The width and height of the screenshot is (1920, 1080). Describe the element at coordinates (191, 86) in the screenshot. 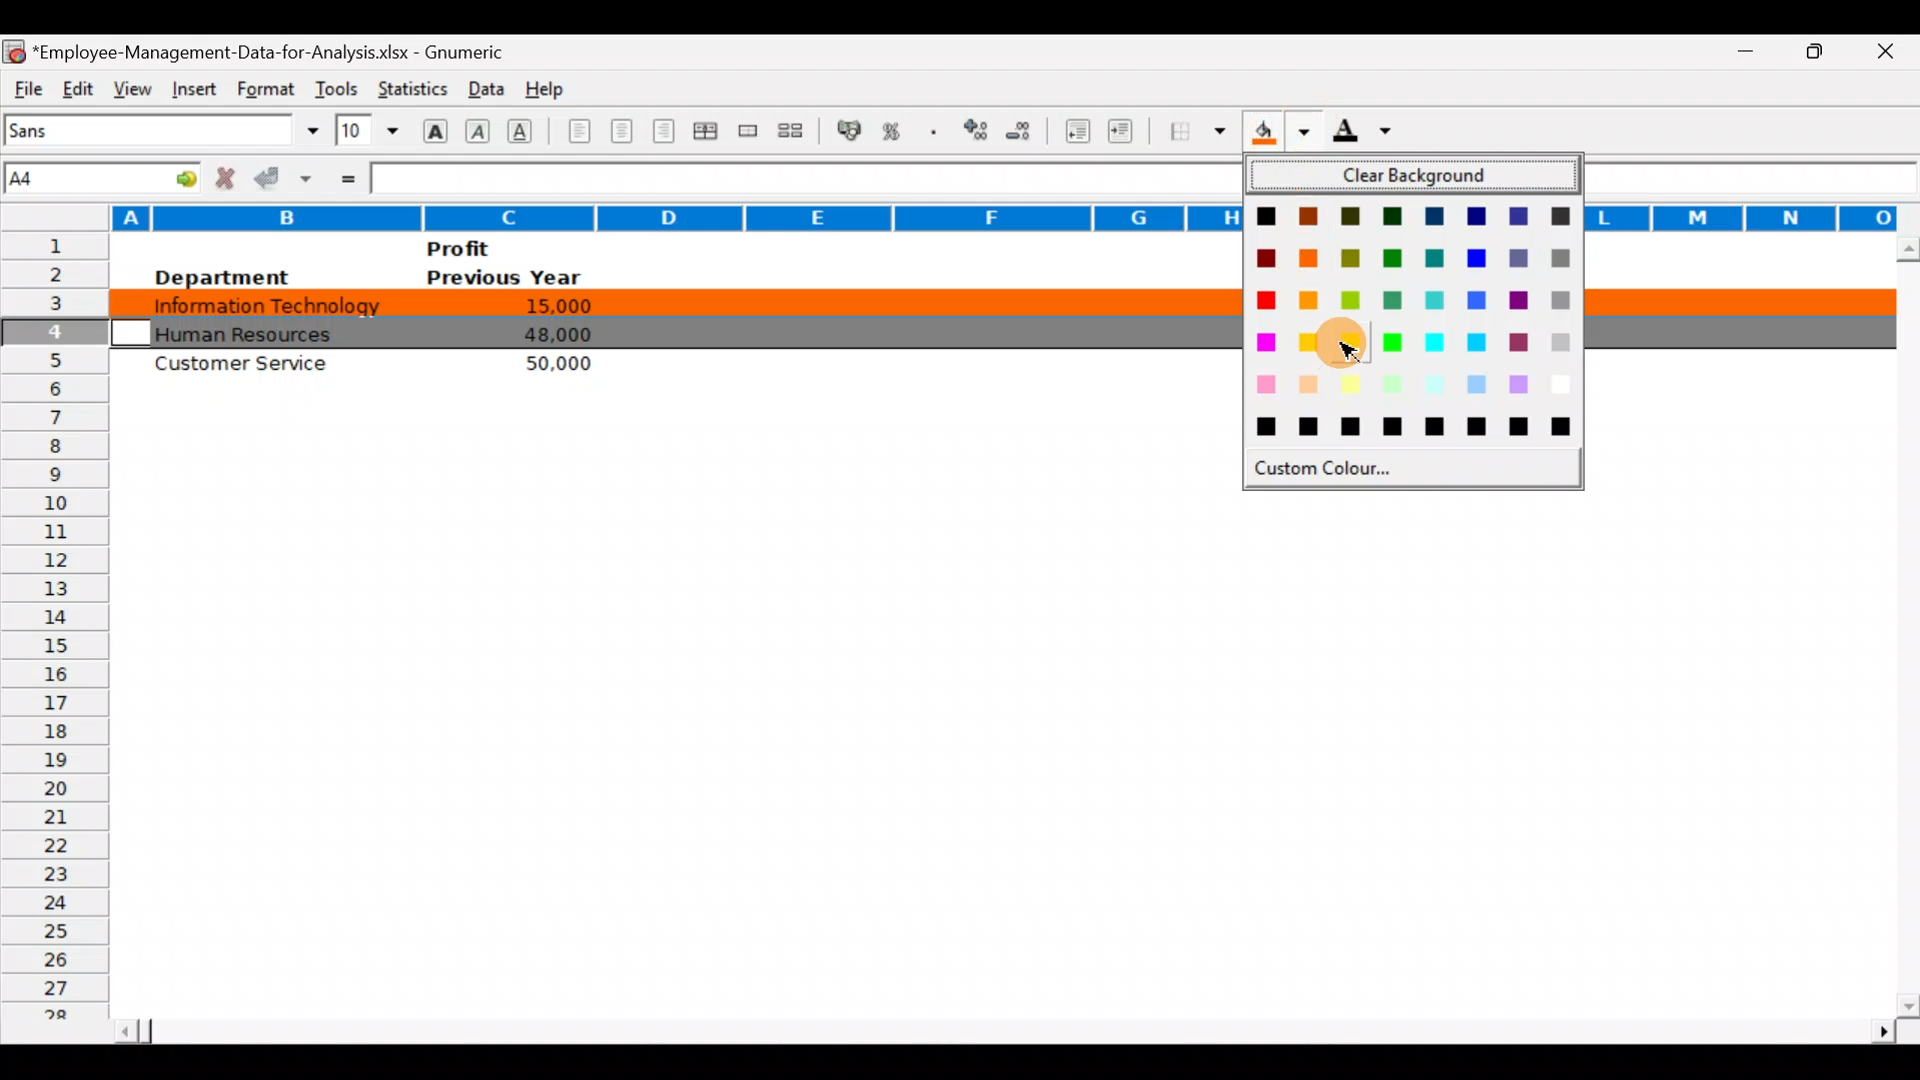

I see `Insert` at that location.